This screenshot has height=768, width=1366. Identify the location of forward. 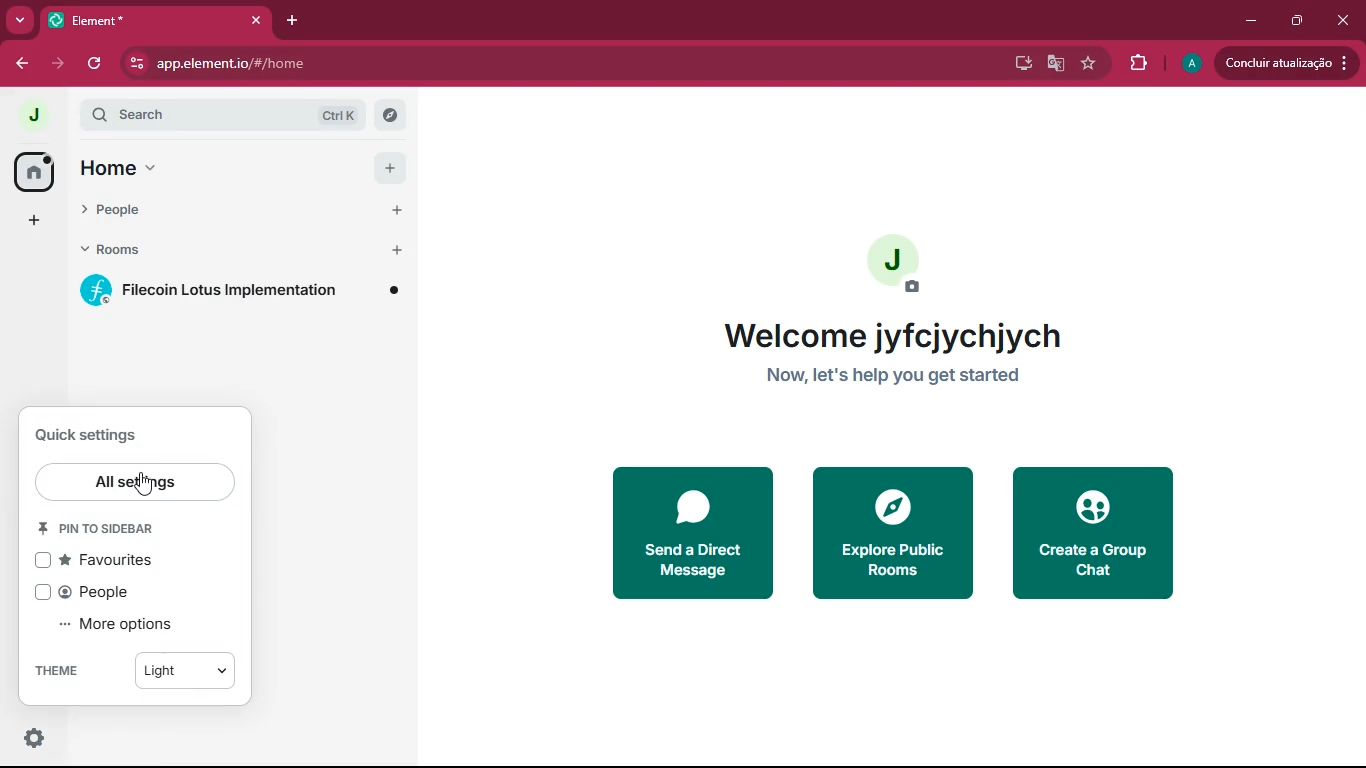
(58, 67).